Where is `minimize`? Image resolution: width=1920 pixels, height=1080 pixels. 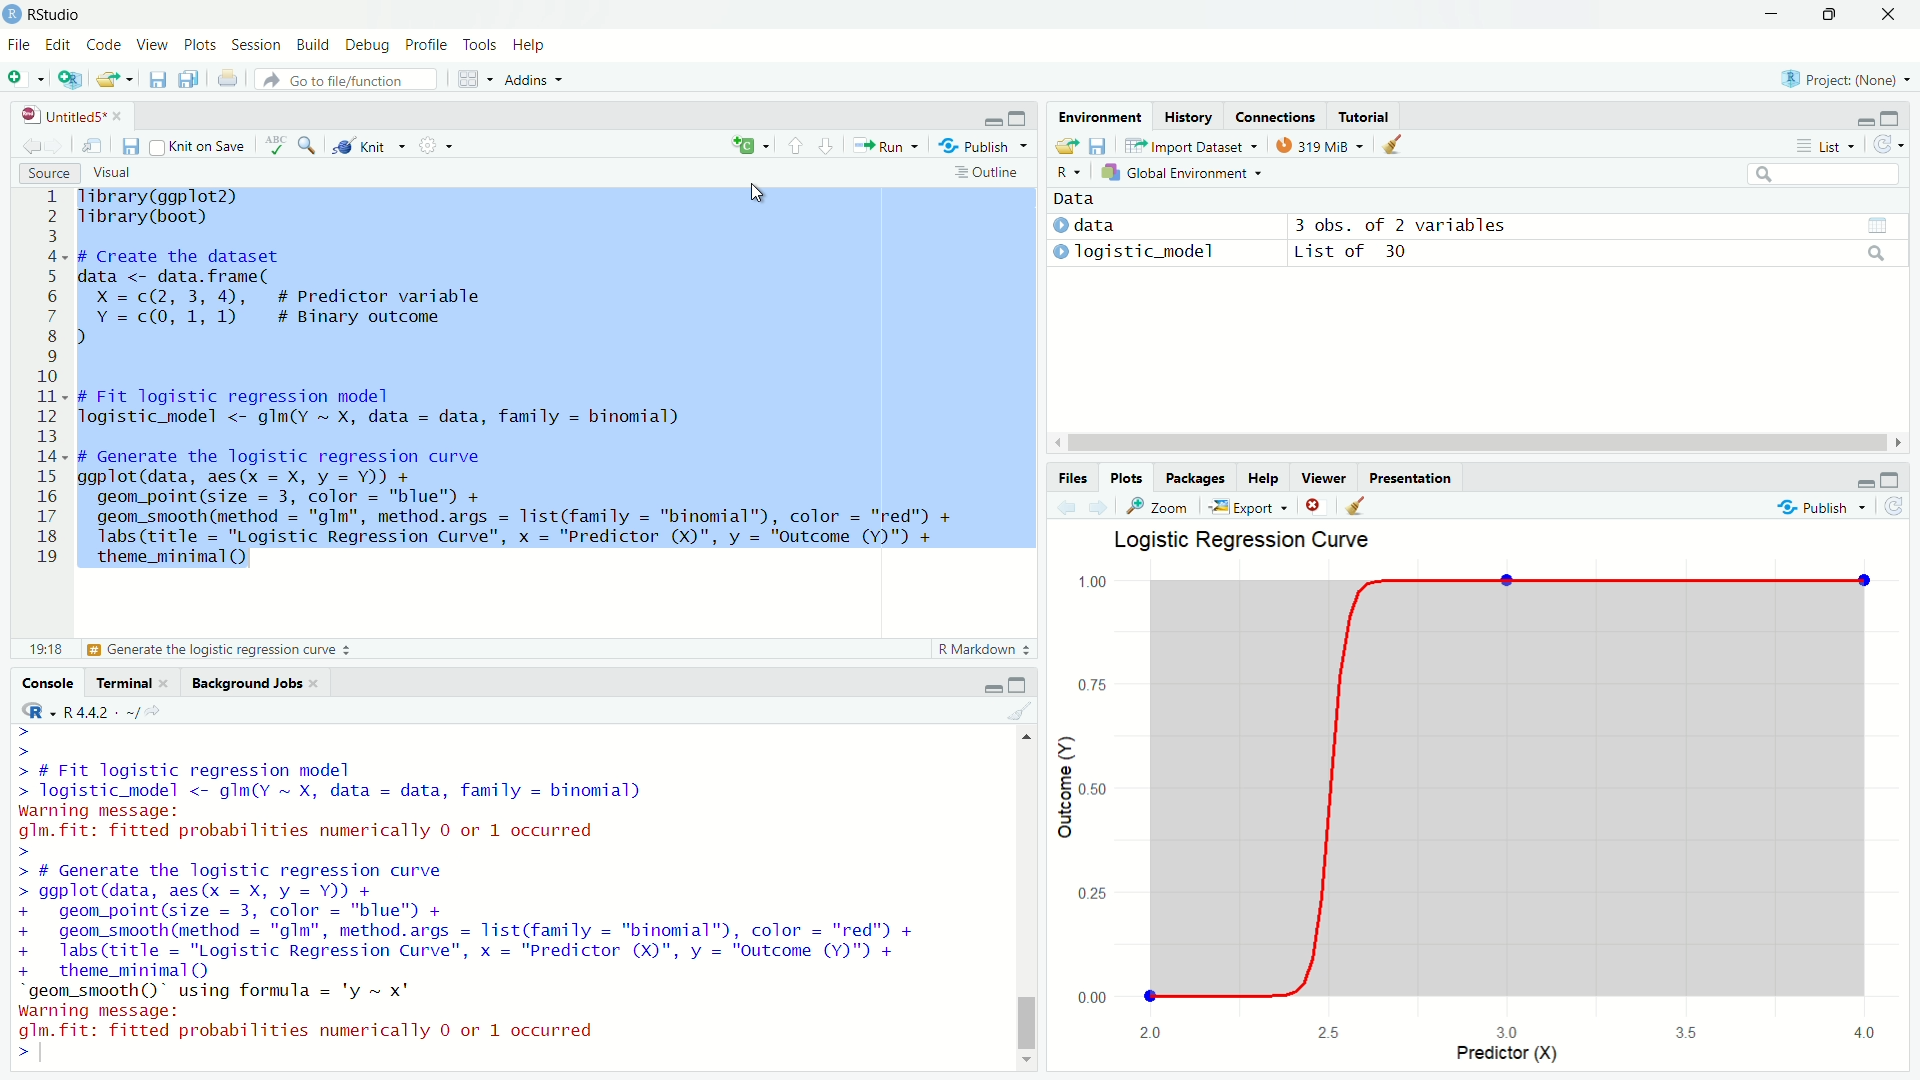
minimize is located at coordinates (1863, 484).